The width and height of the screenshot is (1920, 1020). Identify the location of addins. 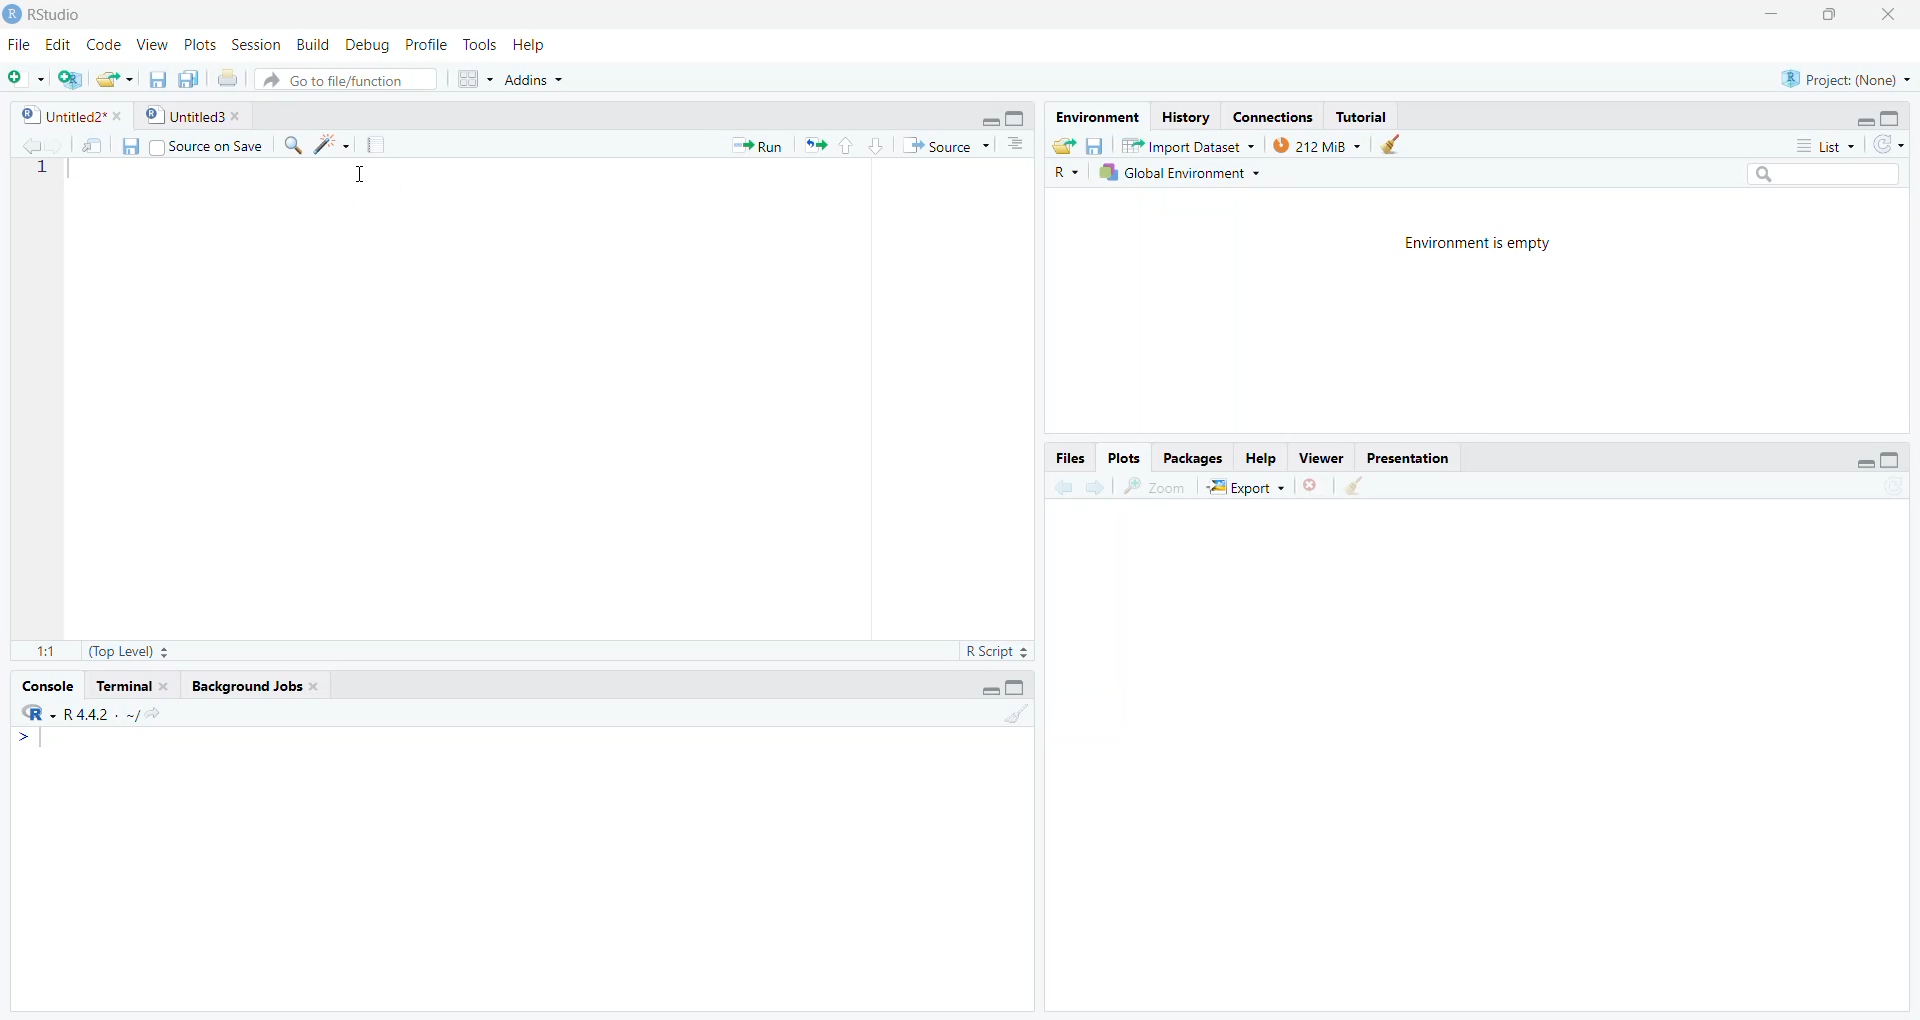
(543, 82).